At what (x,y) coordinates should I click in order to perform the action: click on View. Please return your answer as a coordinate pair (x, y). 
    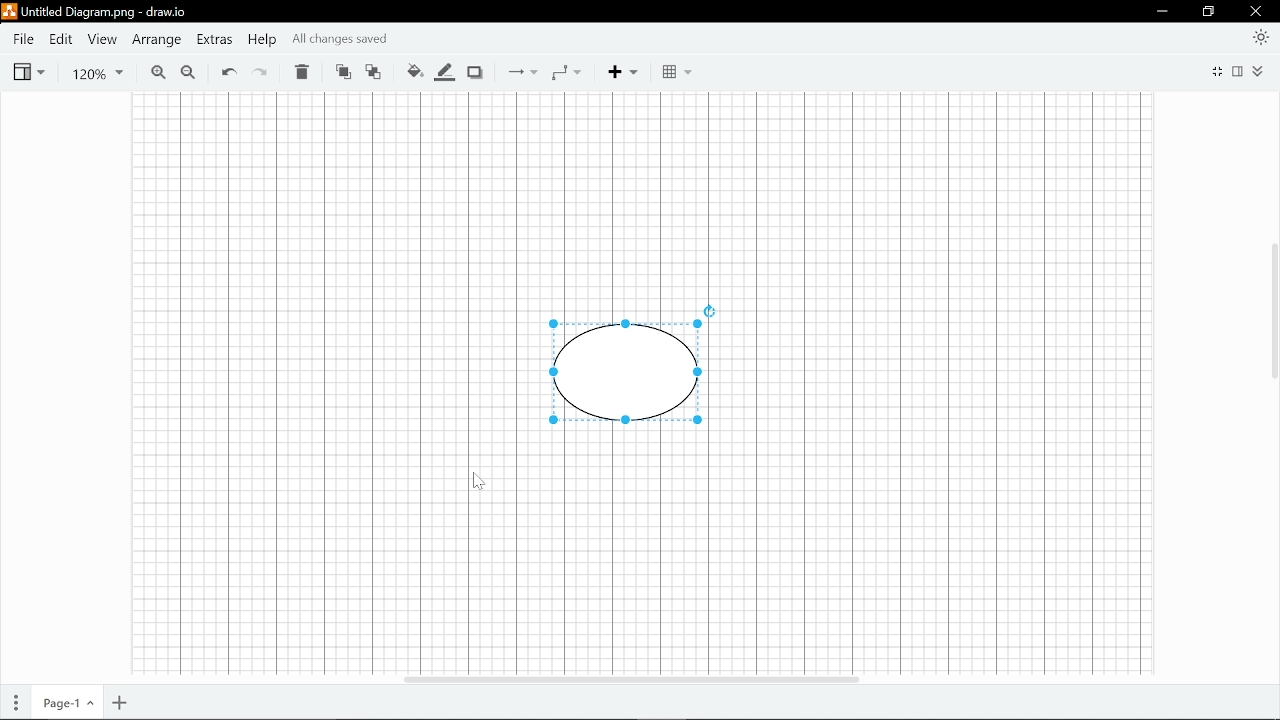
    Looking at the image, I should click on (102, 40).